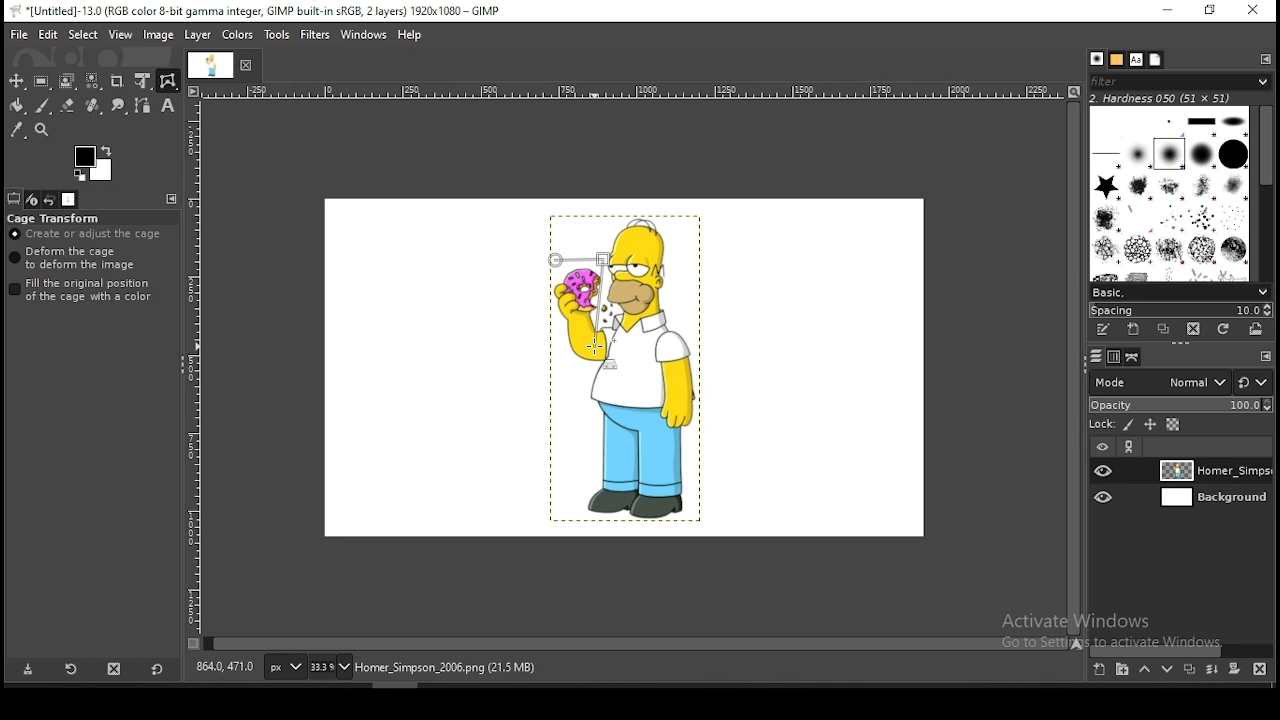 The image size is (1280, 720). I want to click on layer visibility on/off, so click(1105, 471).